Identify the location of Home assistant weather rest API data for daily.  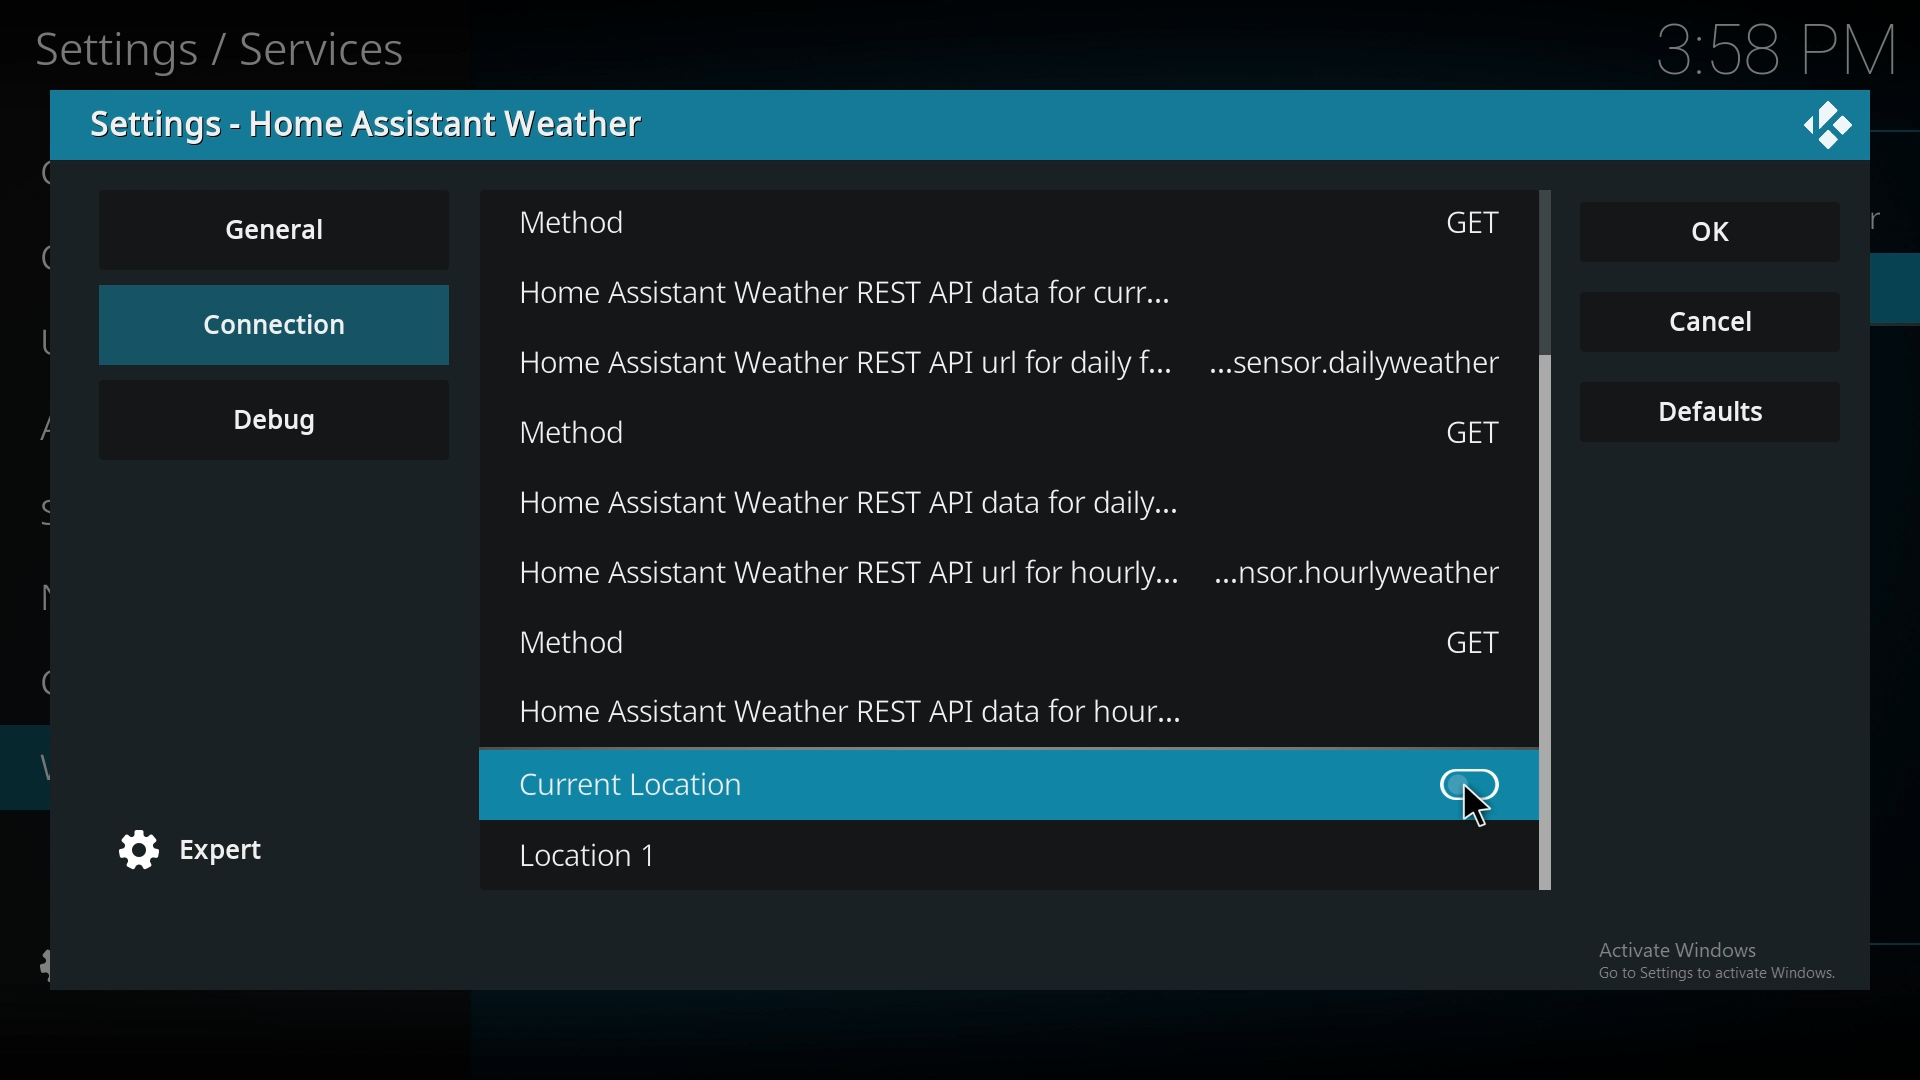
(1060, 368).